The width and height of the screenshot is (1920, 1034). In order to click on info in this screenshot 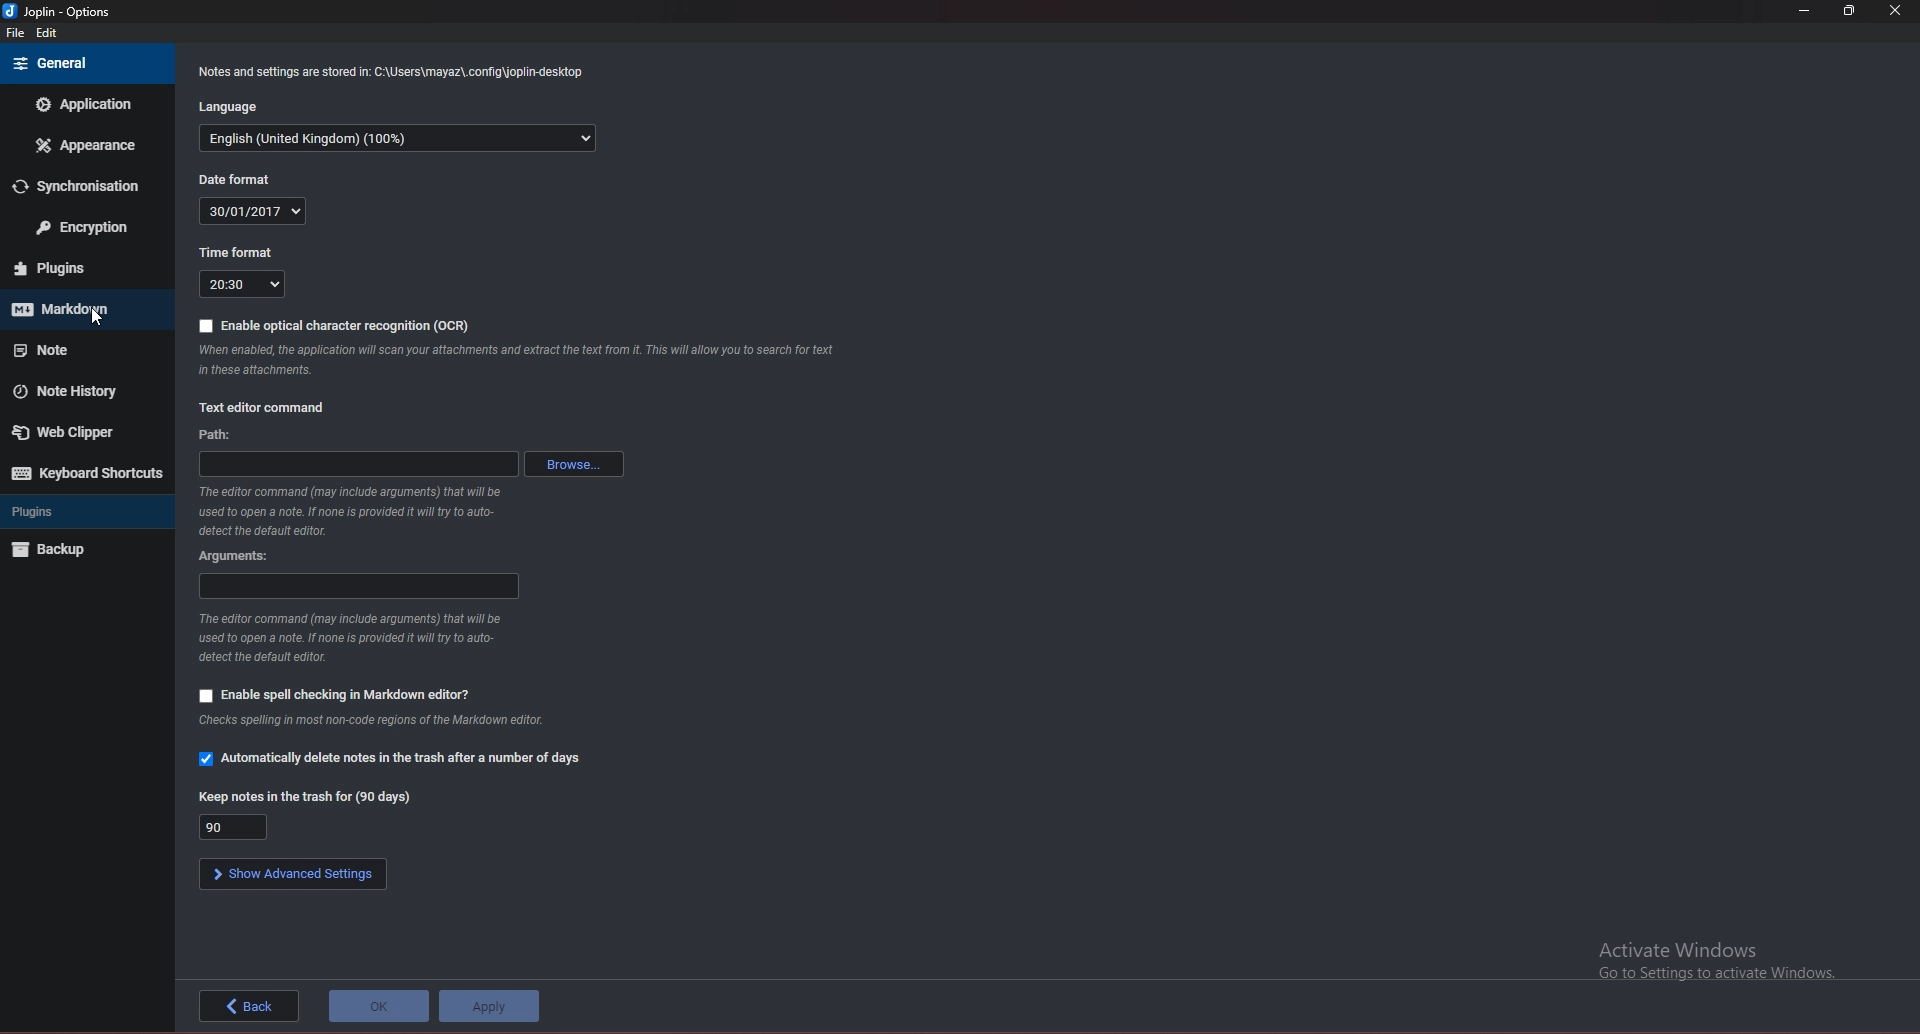, I will do `click(520, 360)`.